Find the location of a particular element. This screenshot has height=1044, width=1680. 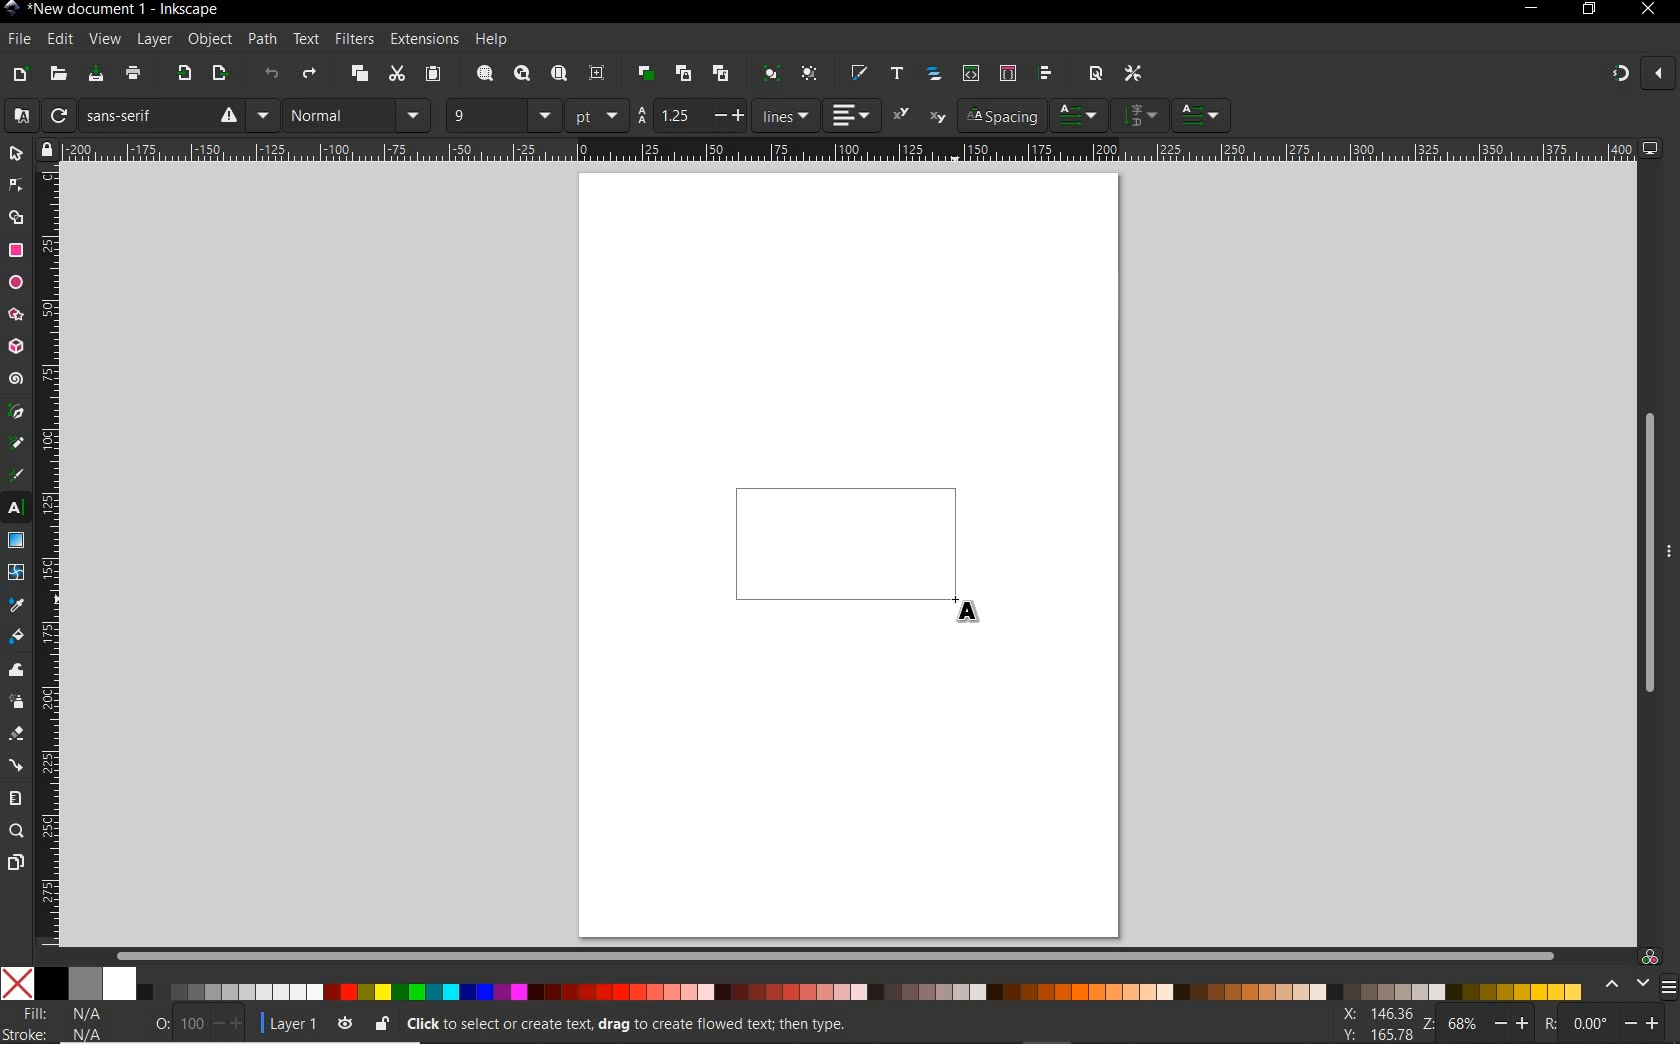

menu is located at coordinates (1668, 987).